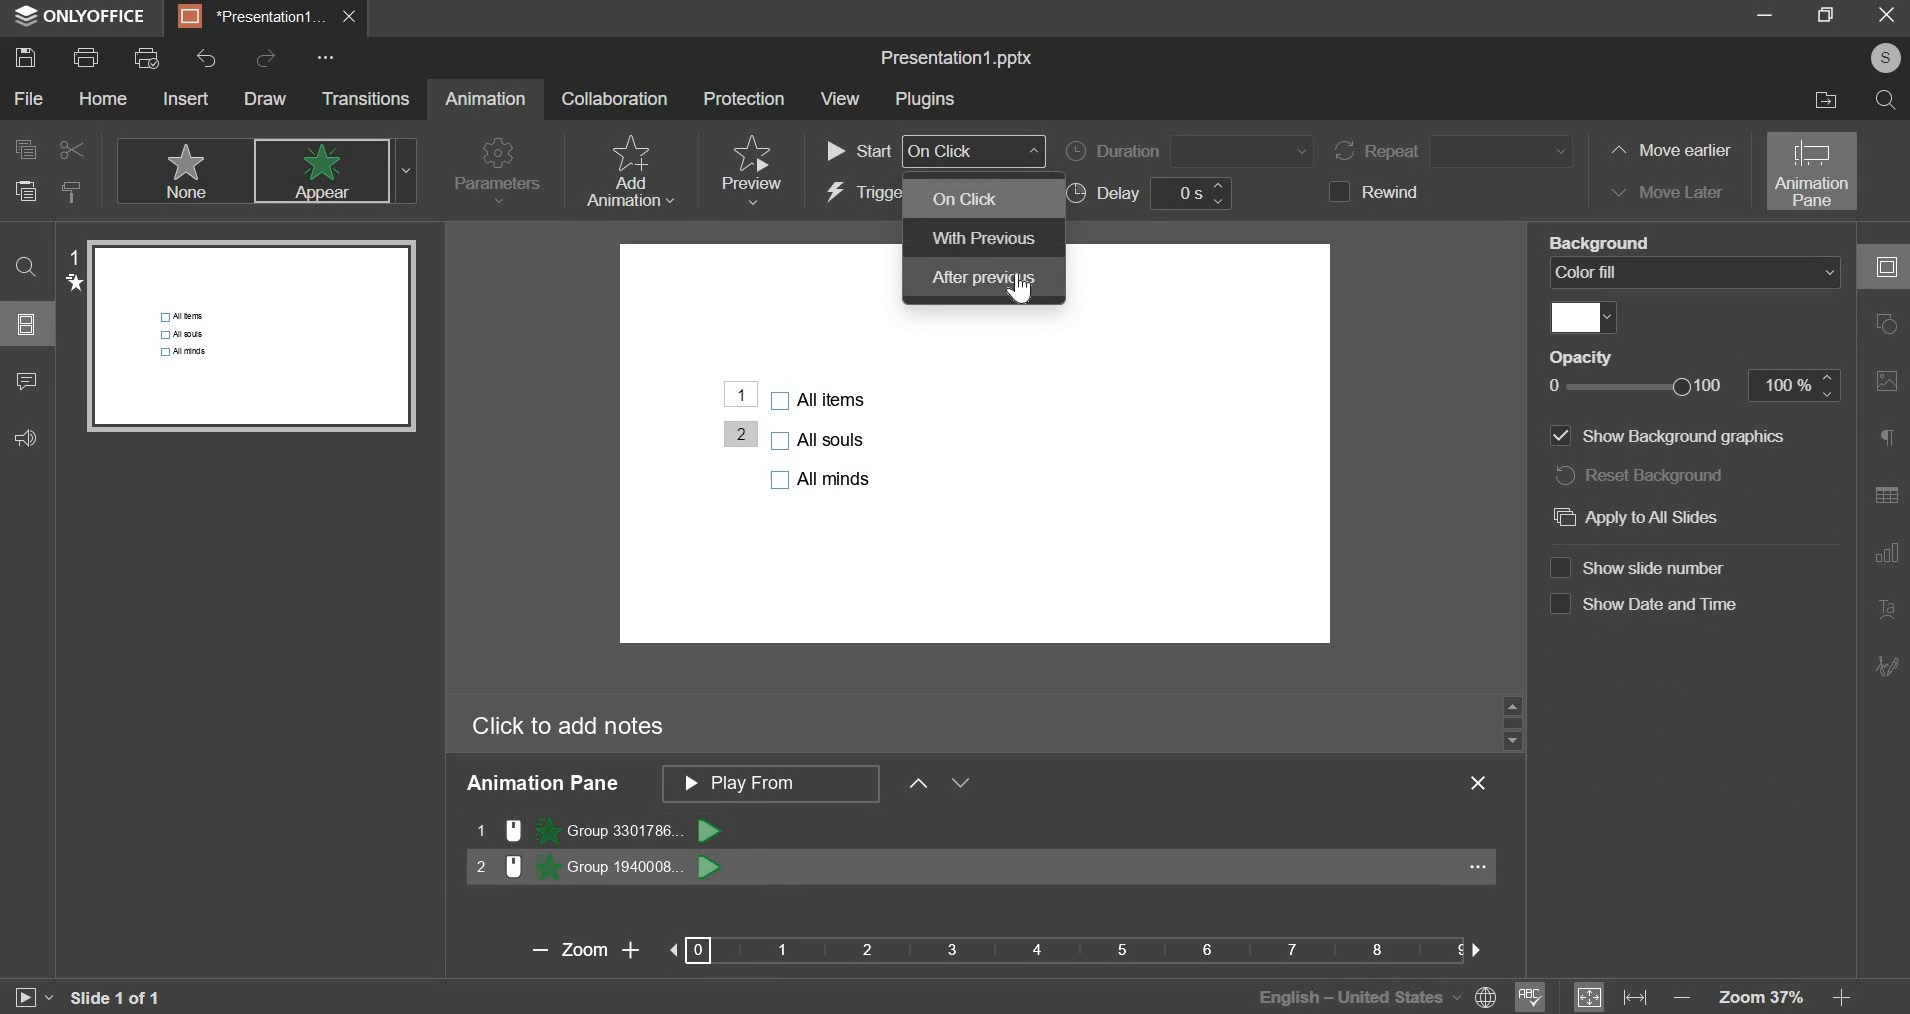 Image resolution: width=1910 pixels, height=1014 pixels. I want to click on start order, so click(935, 151).